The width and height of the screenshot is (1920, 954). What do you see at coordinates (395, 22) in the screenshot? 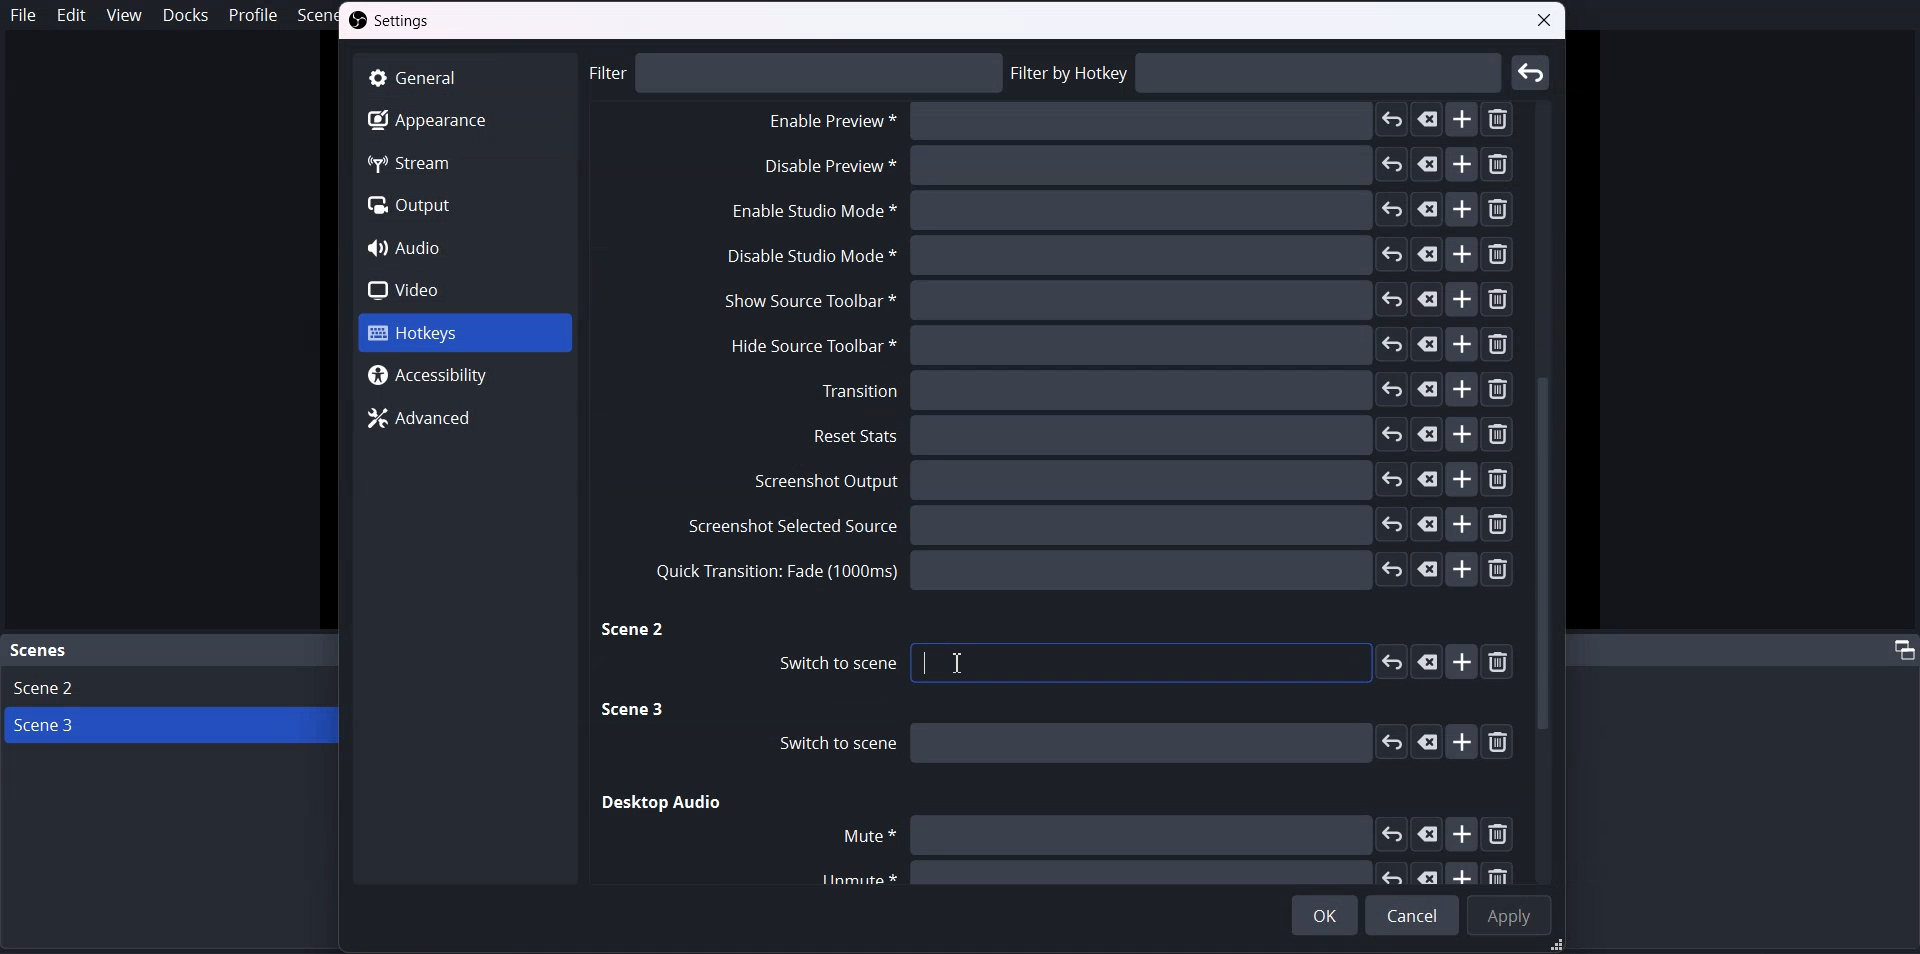
I see `Settings` at bounding box center [395, 22].